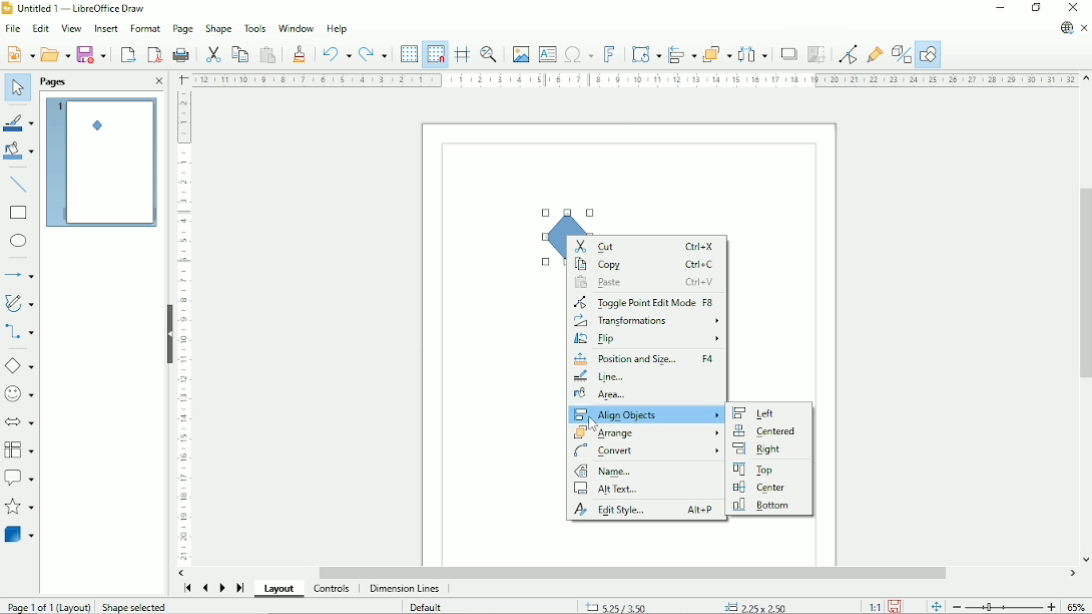  What do you see at coordinates (19, 422) in the screenshot?
I see `Block arrows` at bounding box center [19, 422].